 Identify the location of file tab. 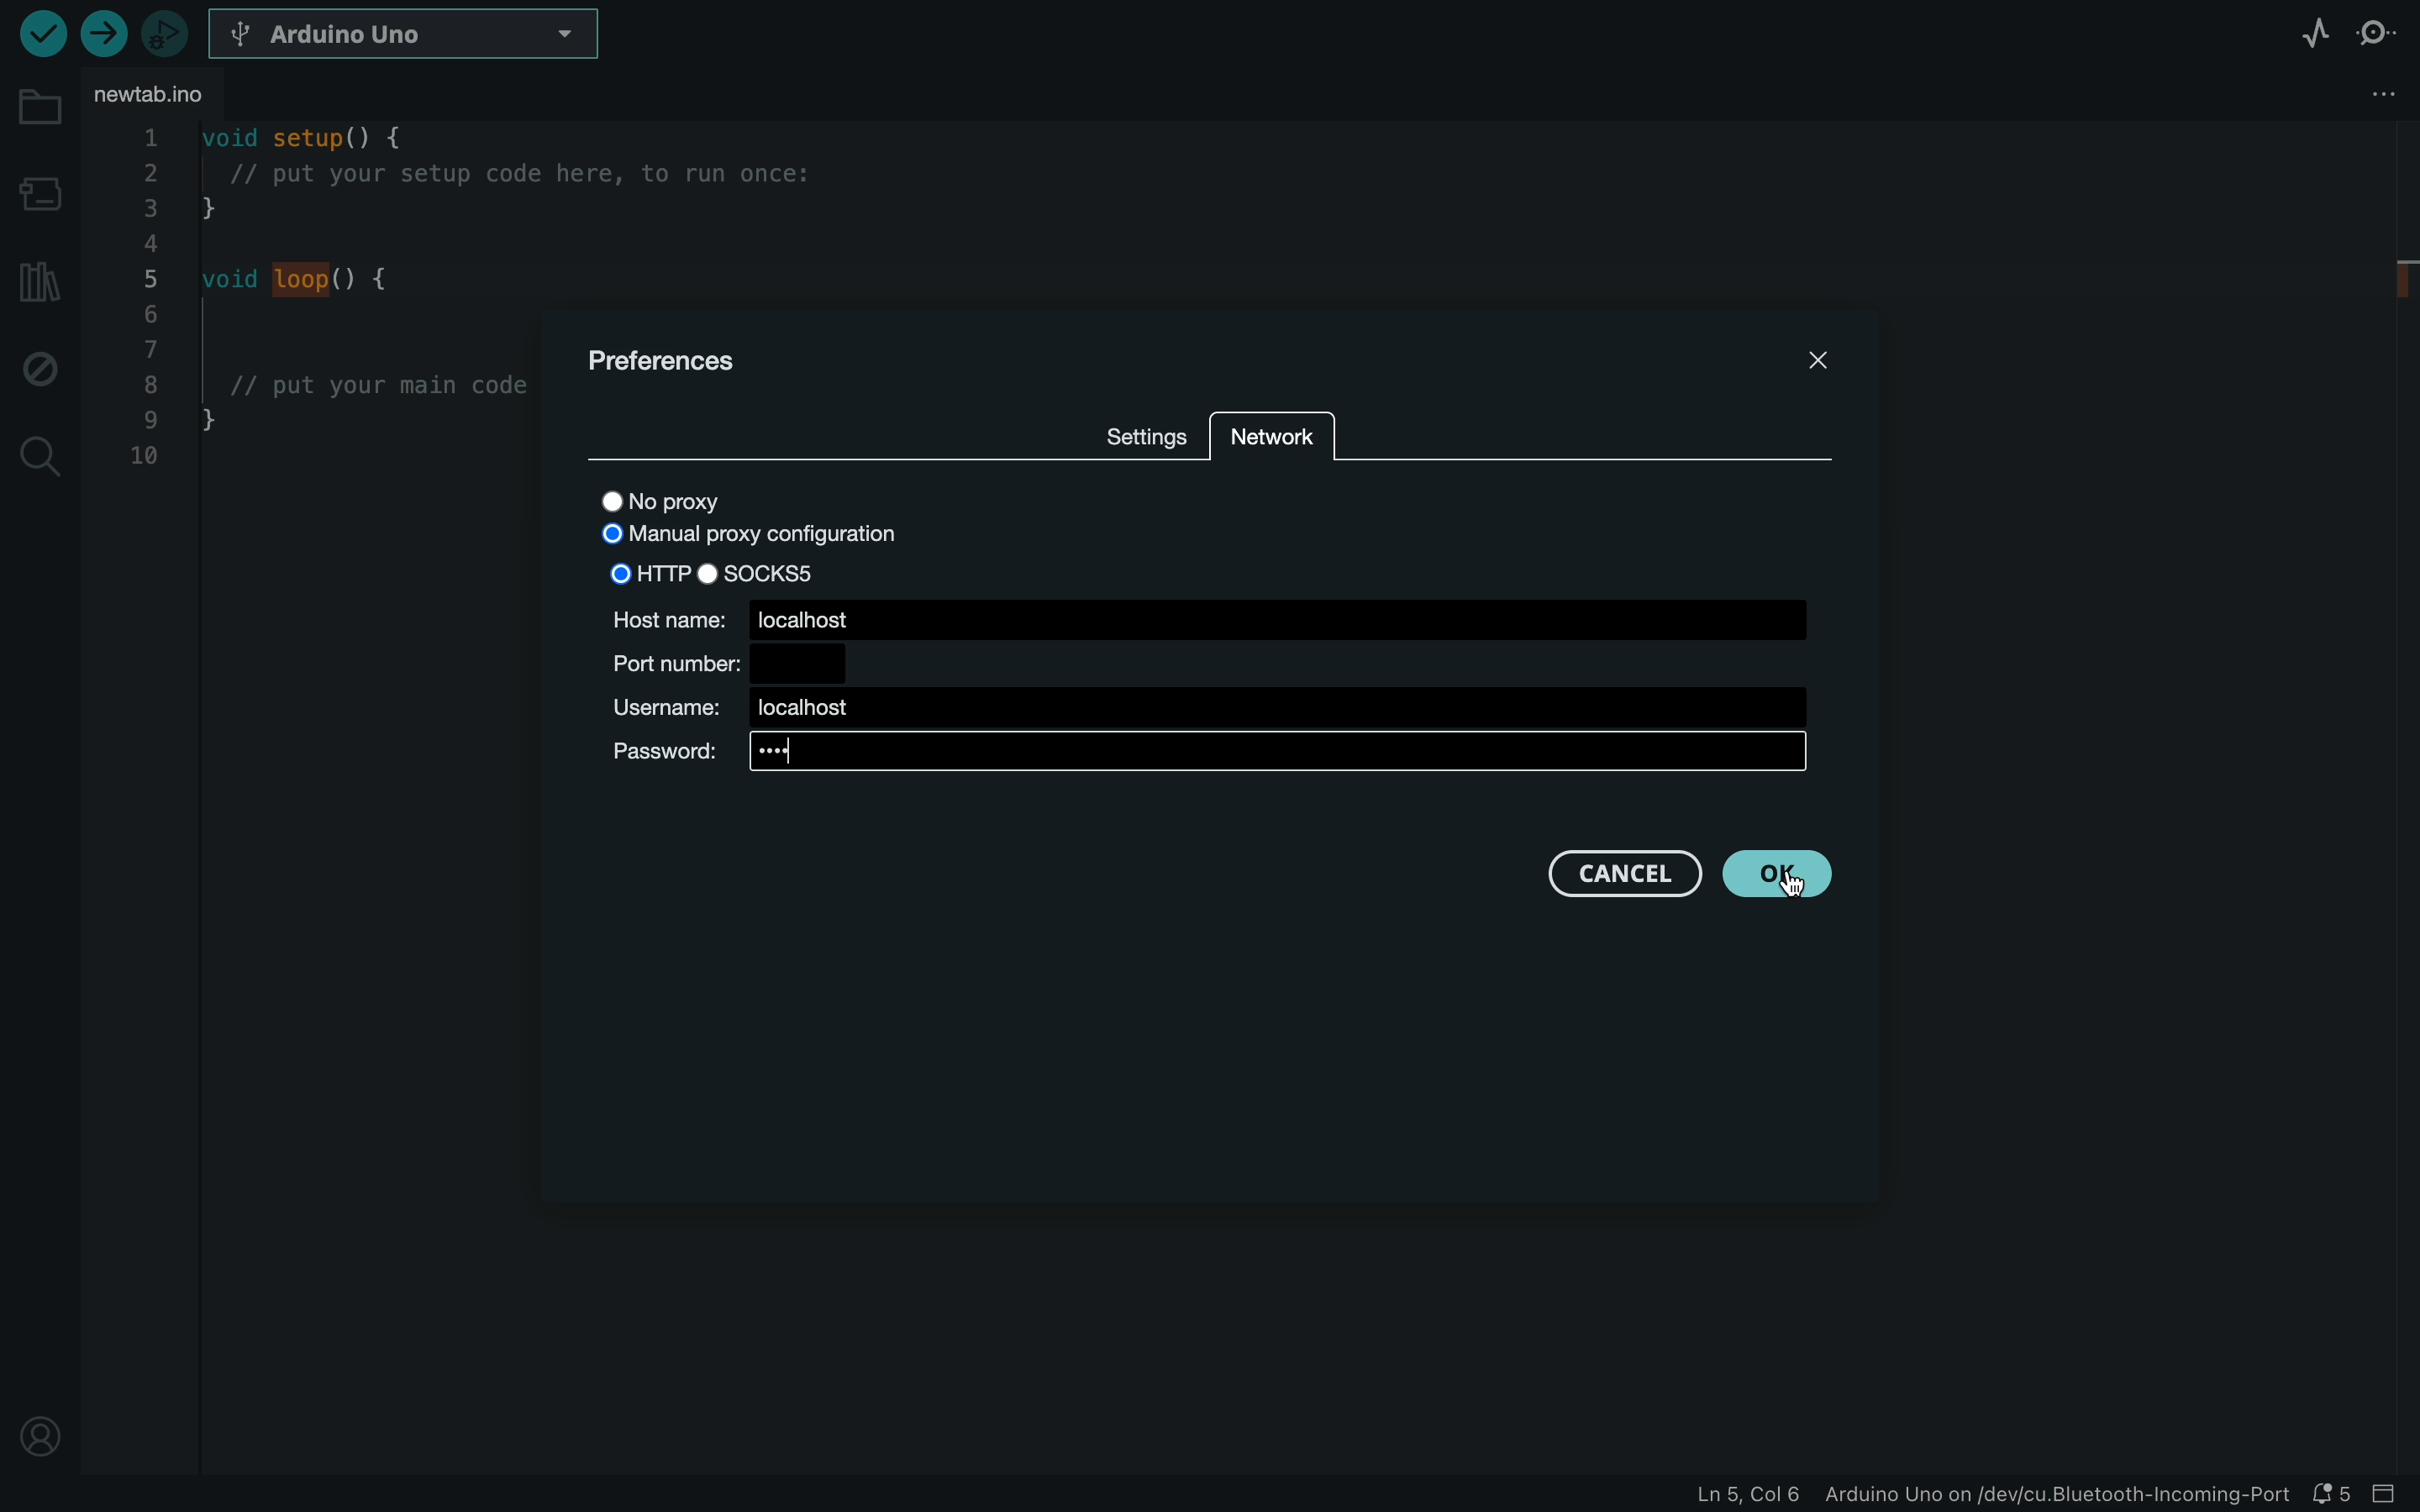
(162, 98).